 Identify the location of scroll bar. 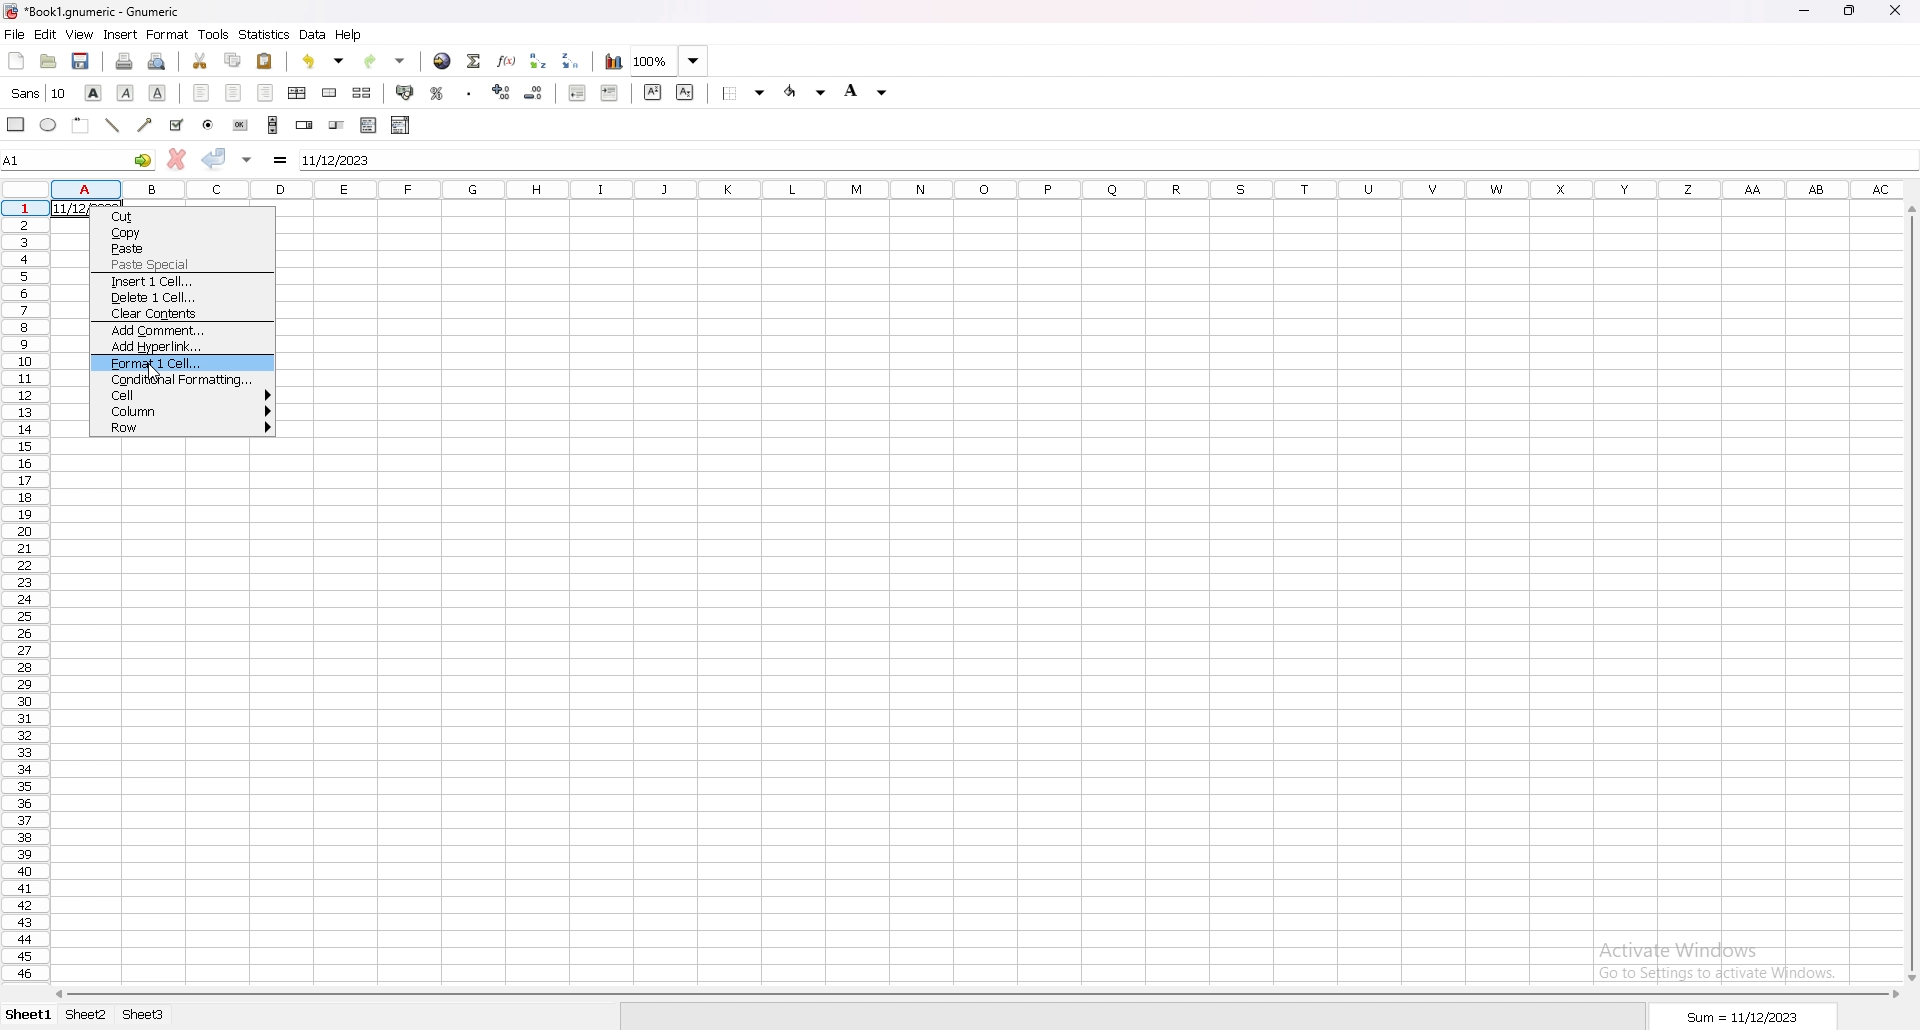
(979, 995).